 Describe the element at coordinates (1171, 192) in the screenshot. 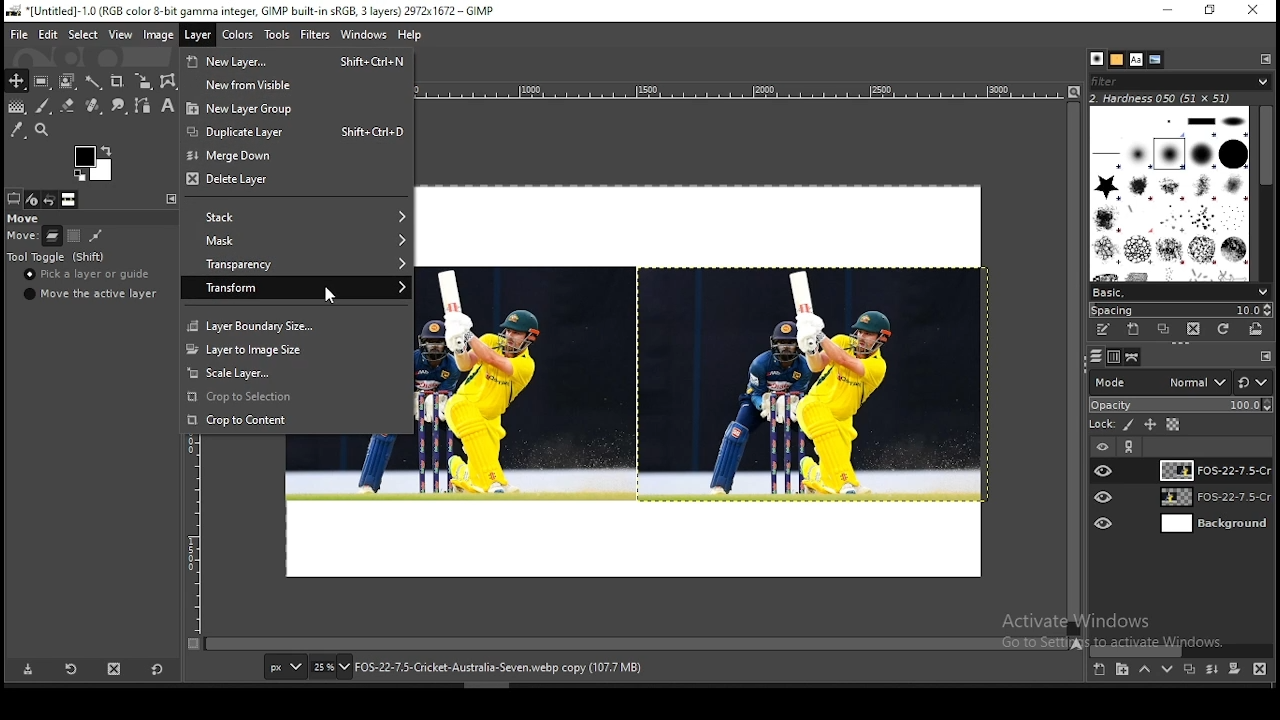

I see `Designs` at that location.